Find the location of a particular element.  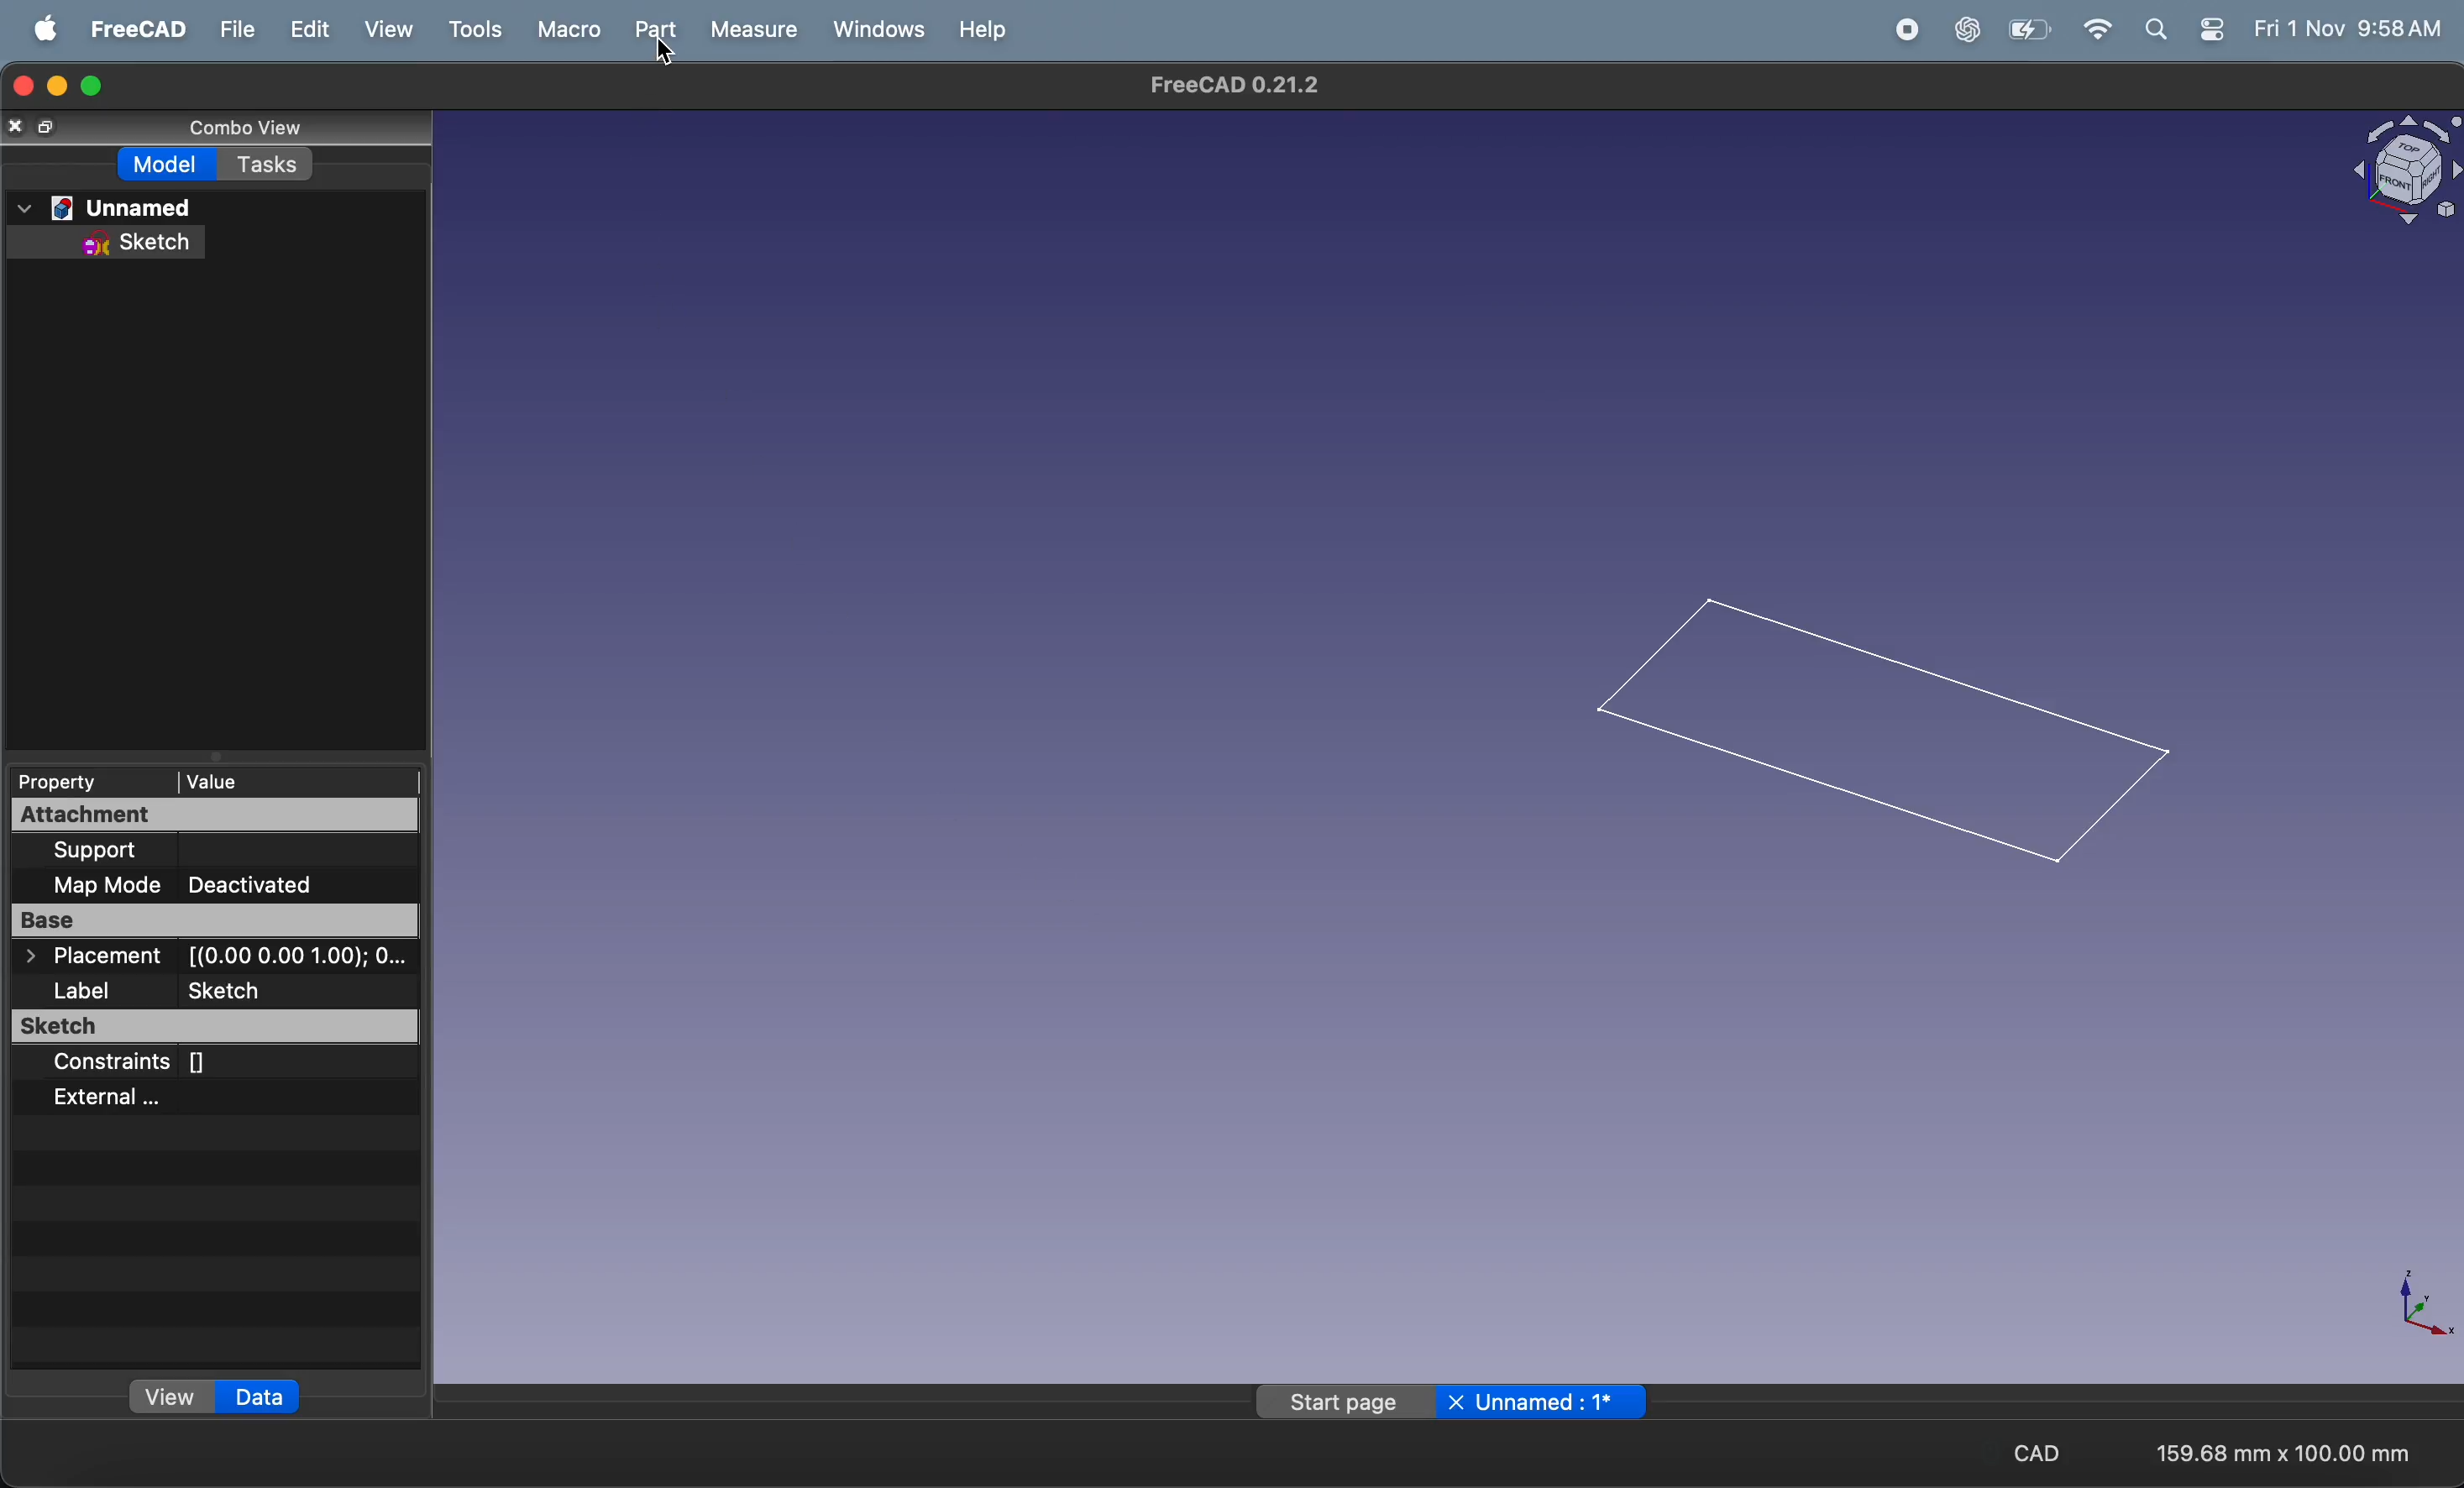

wifi is located at coordinates (2098, 30).